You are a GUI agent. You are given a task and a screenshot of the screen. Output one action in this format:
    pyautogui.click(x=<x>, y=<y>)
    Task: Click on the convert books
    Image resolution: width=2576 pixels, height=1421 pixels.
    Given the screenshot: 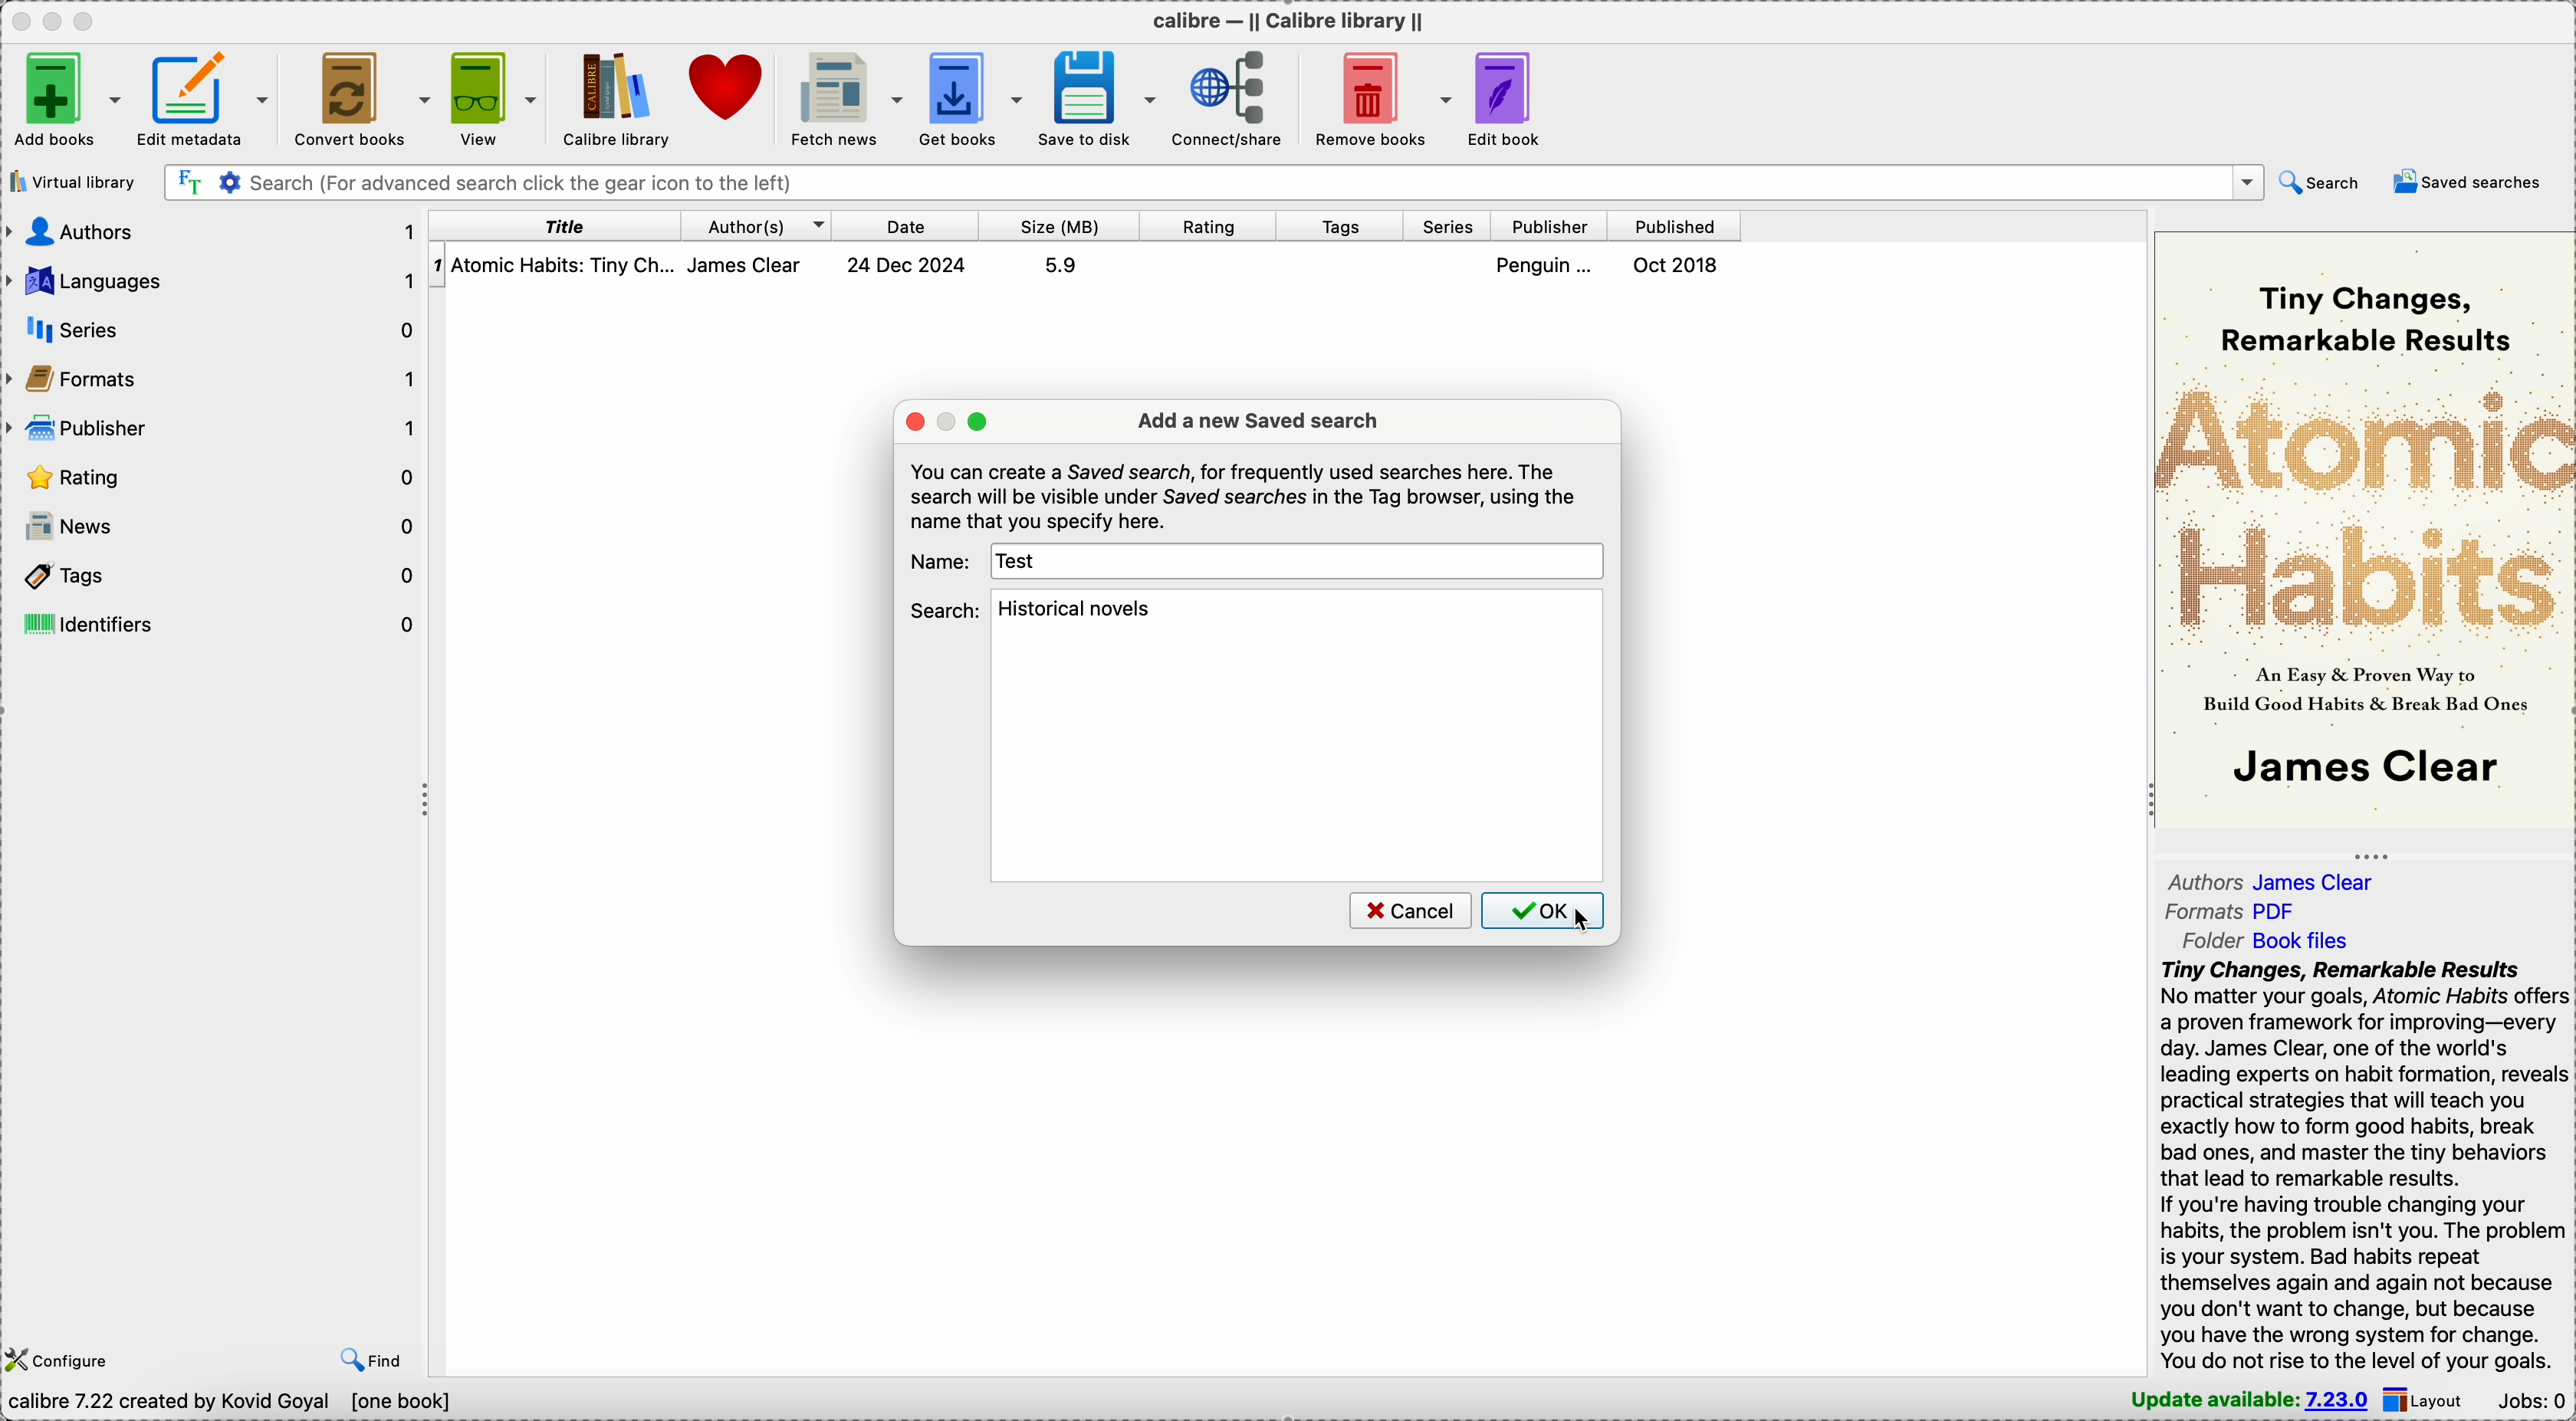 What is the action you would take?
    pyautogui.click(x=359, y=96)
    